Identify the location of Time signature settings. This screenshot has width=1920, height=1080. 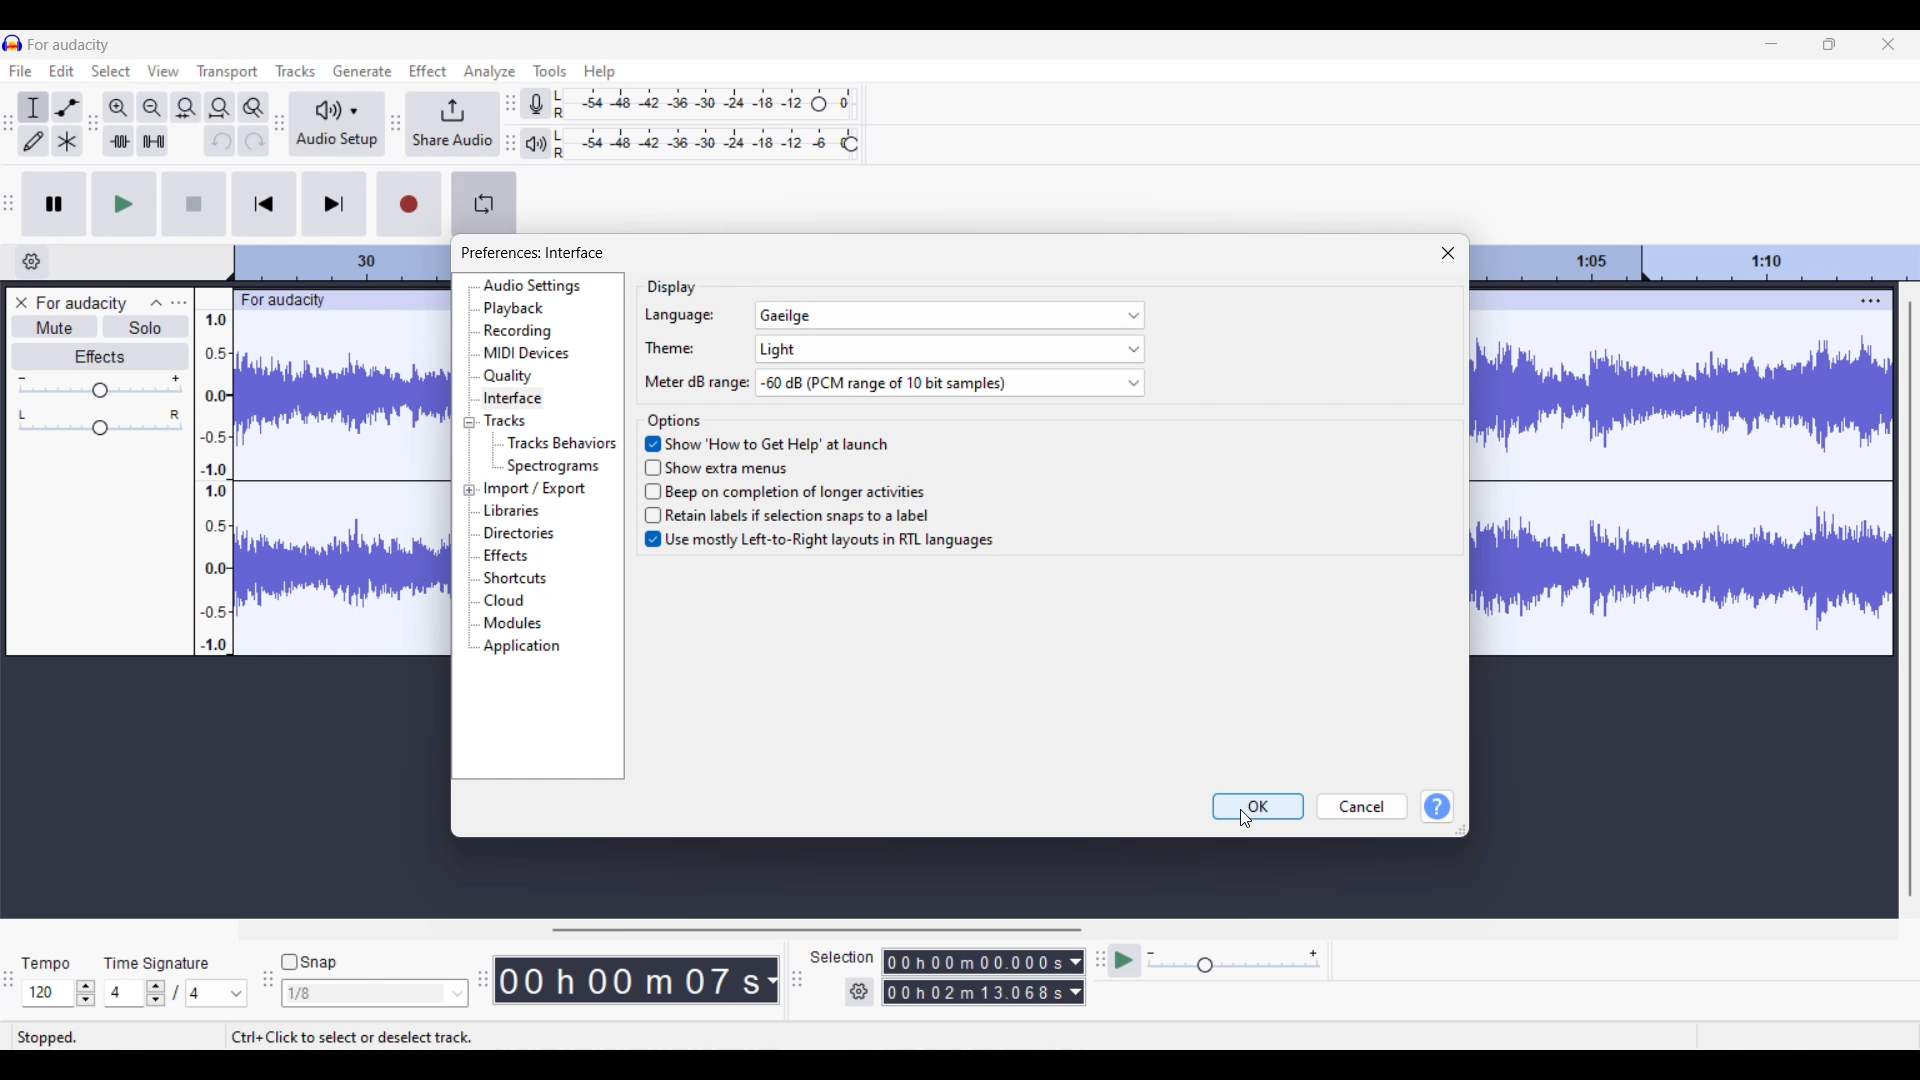
(177, 993).